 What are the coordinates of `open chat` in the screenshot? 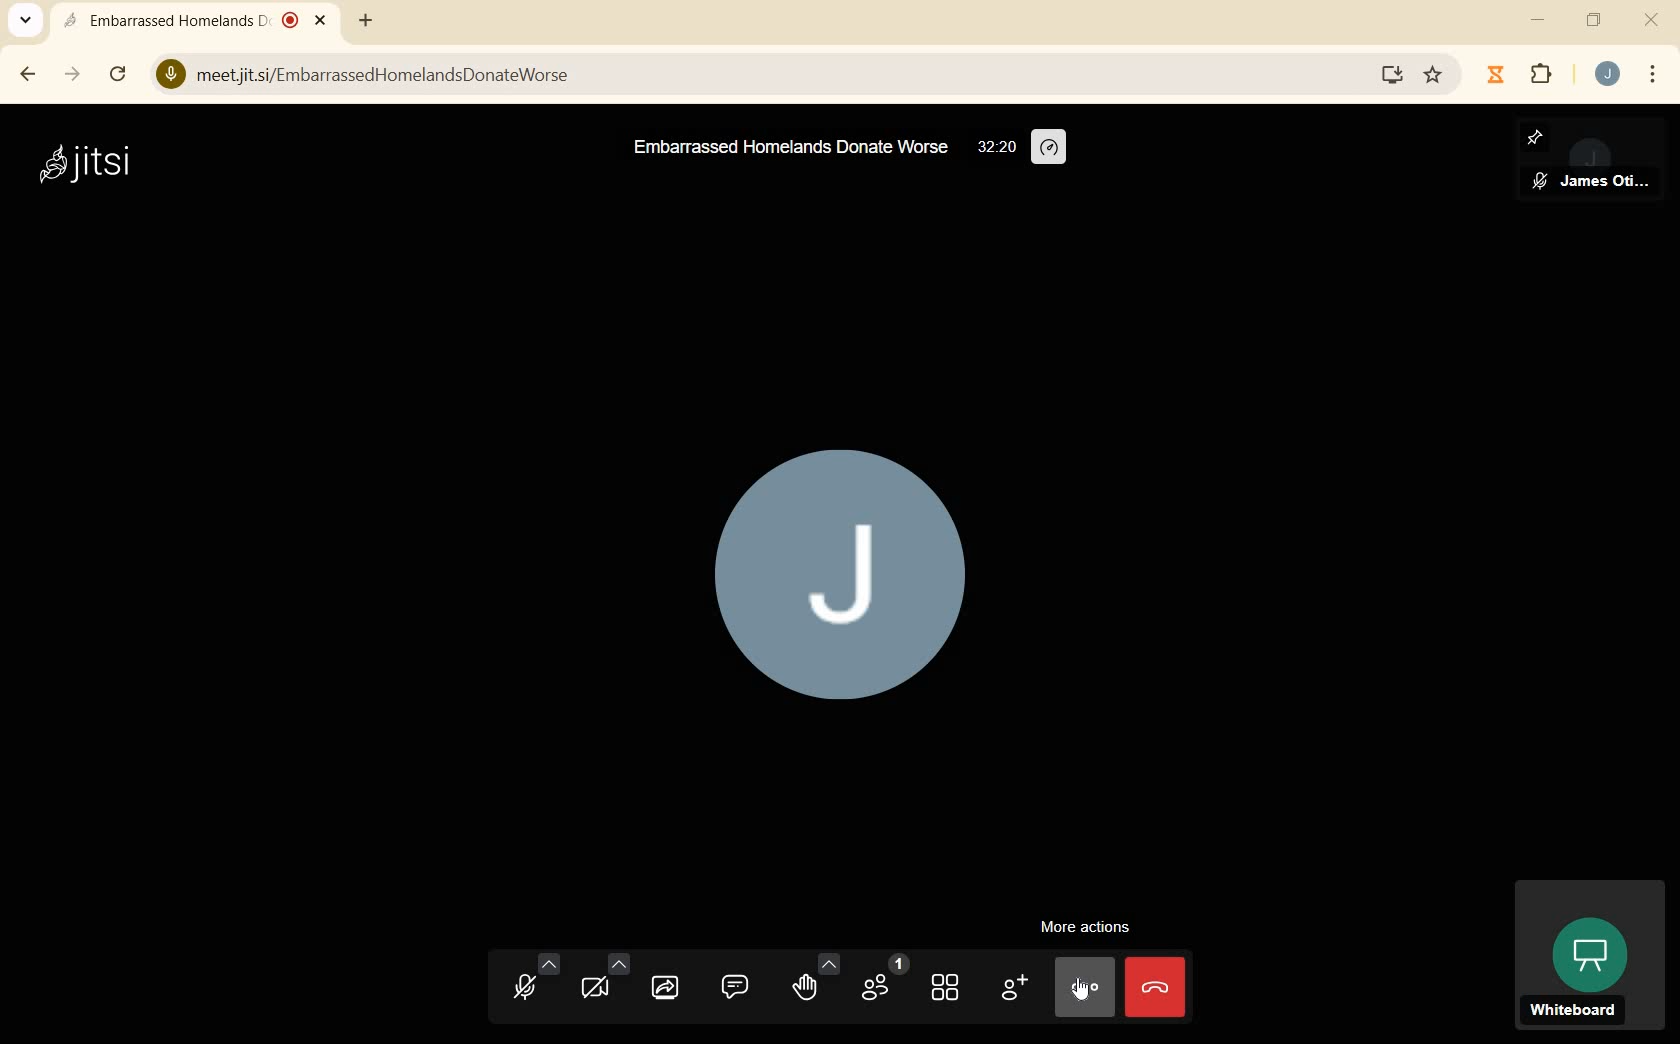 It's located at (738, 988).